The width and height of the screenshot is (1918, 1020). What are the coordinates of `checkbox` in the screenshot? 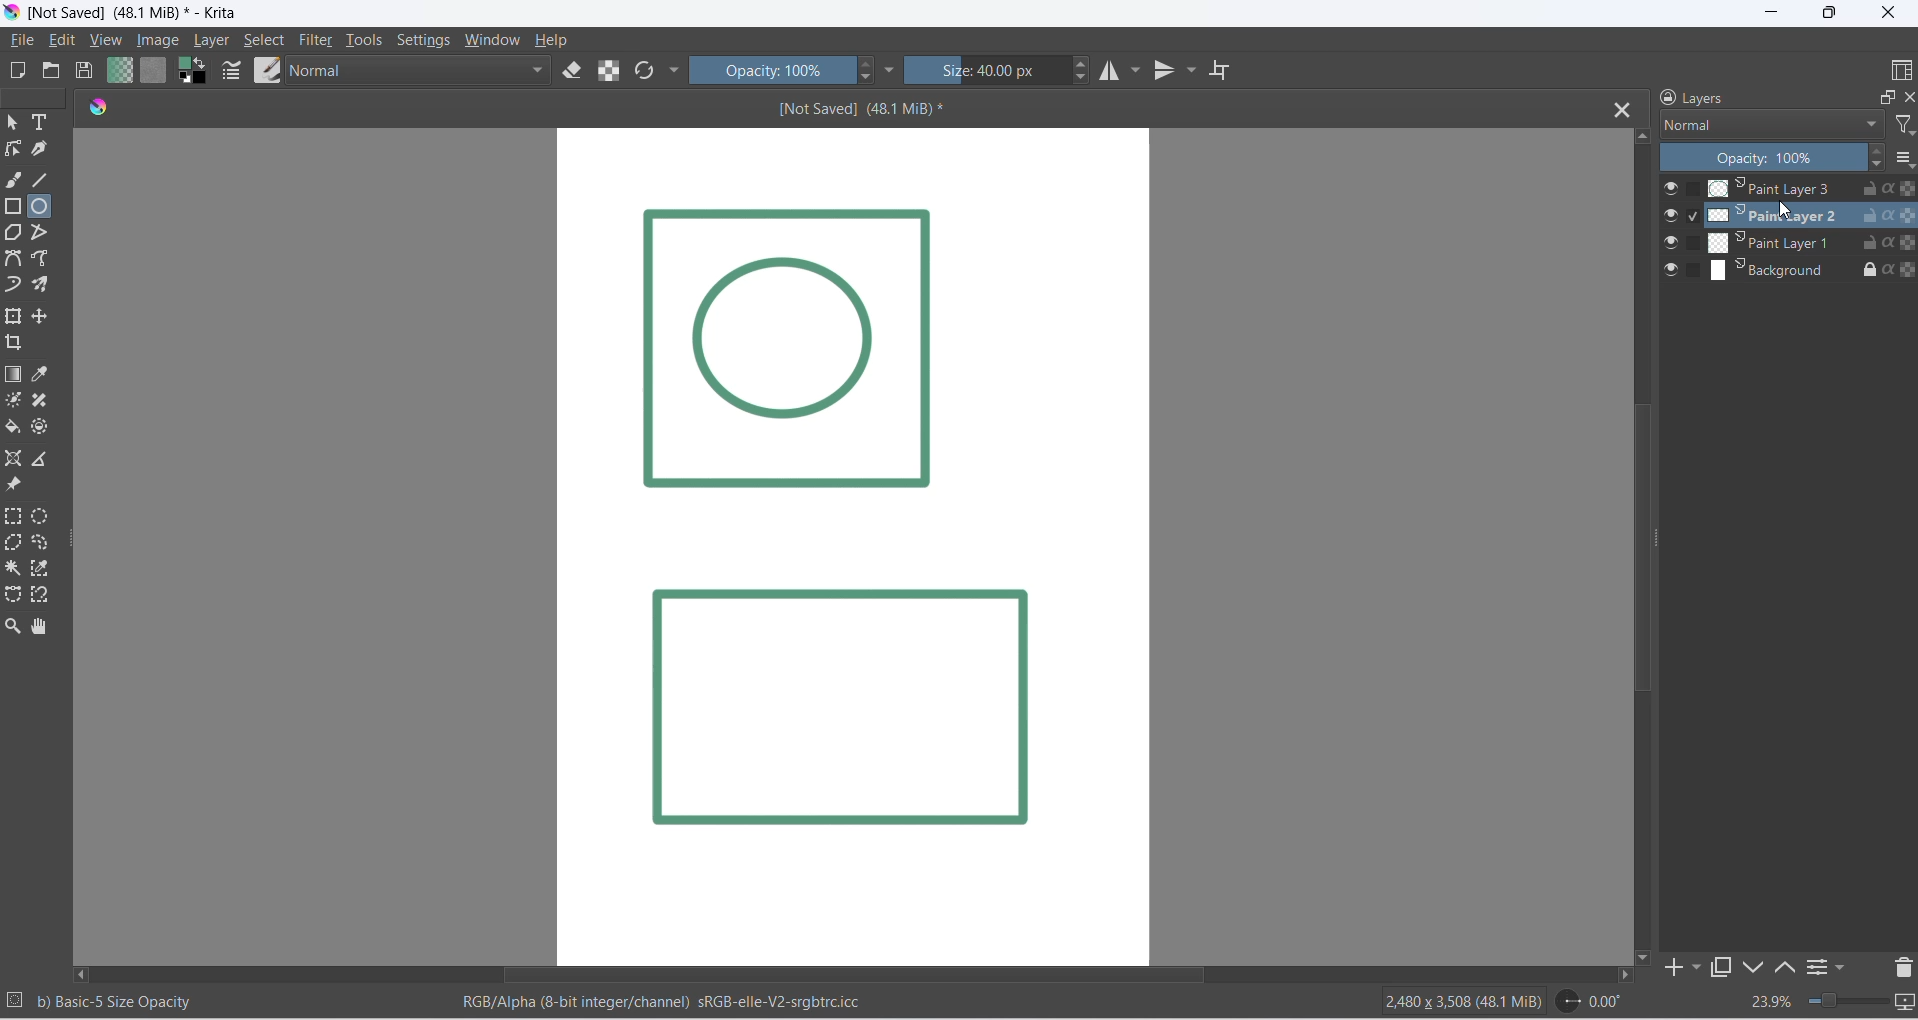 It's located at (1696, 188).